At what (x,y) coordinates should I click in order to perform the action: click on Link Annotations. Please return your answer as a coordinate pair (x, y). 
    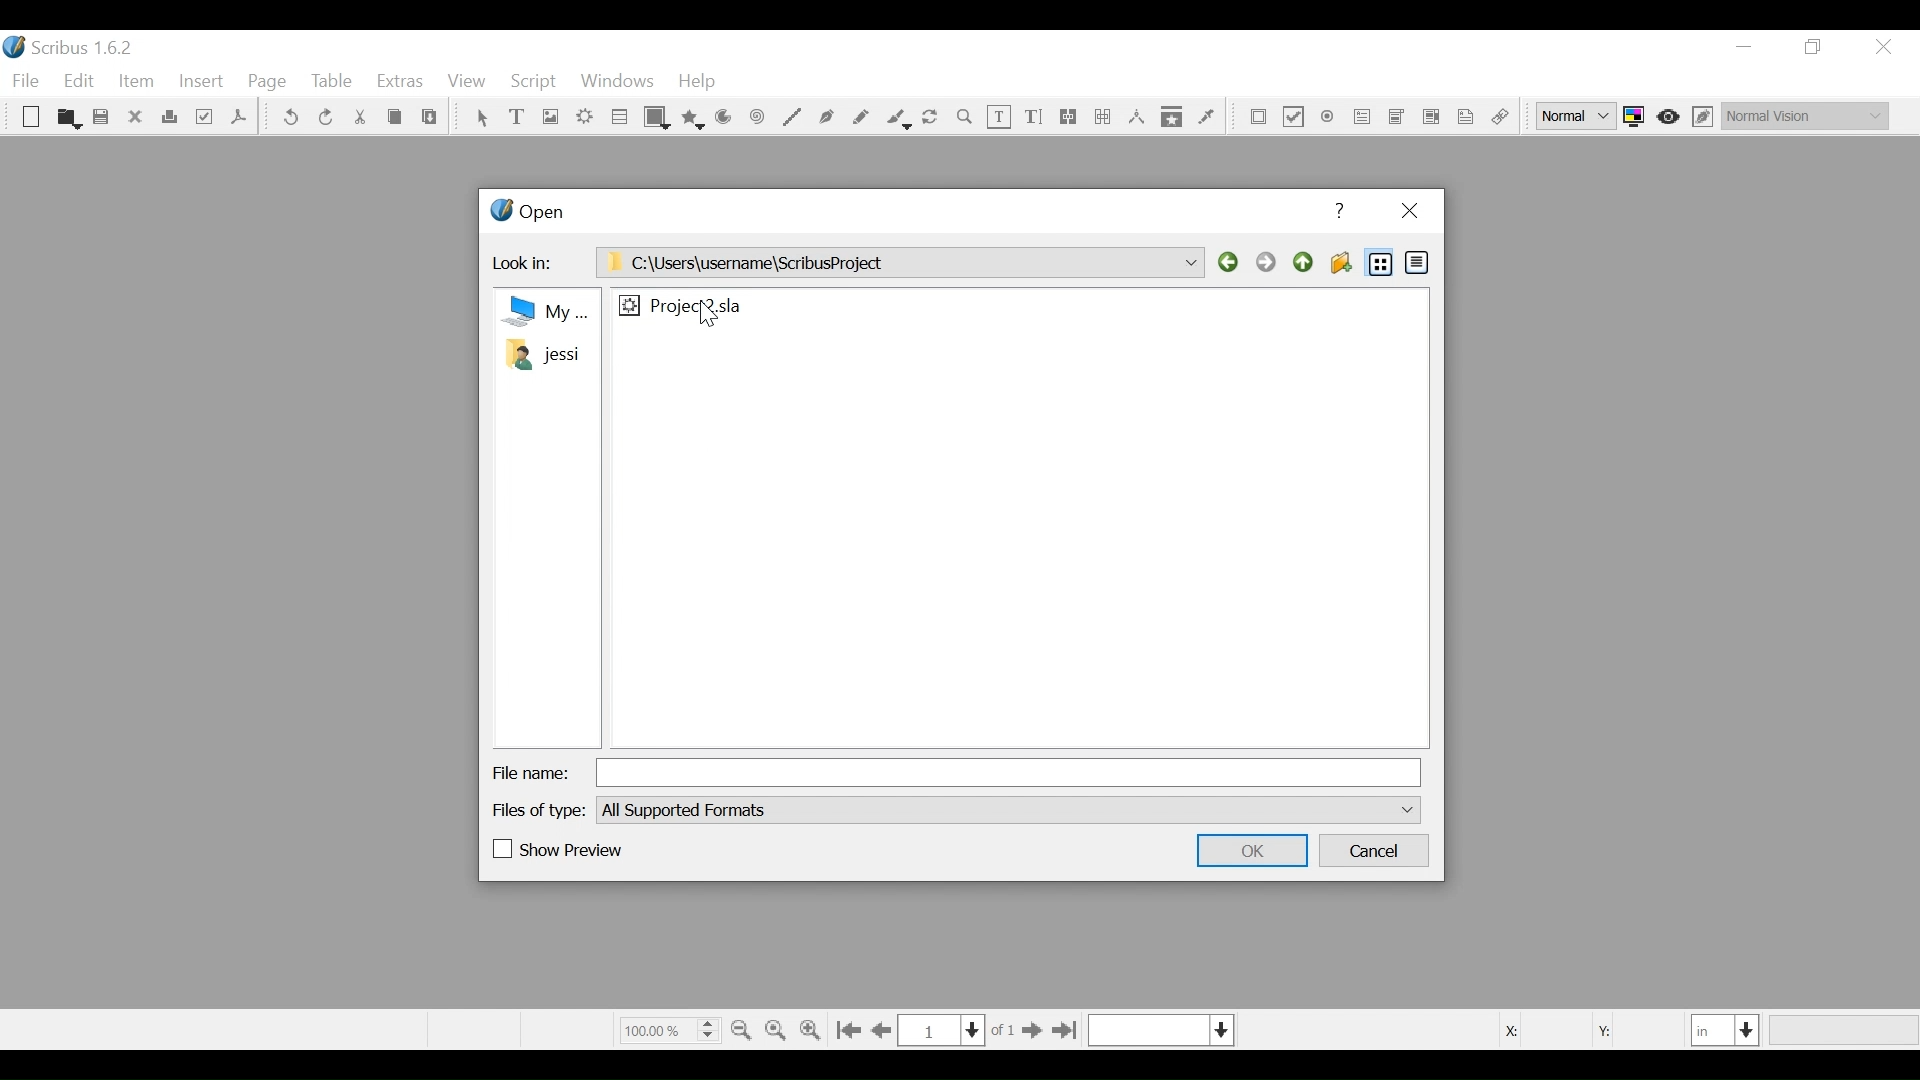
    Looking at the image, I should click on (1497, 118).